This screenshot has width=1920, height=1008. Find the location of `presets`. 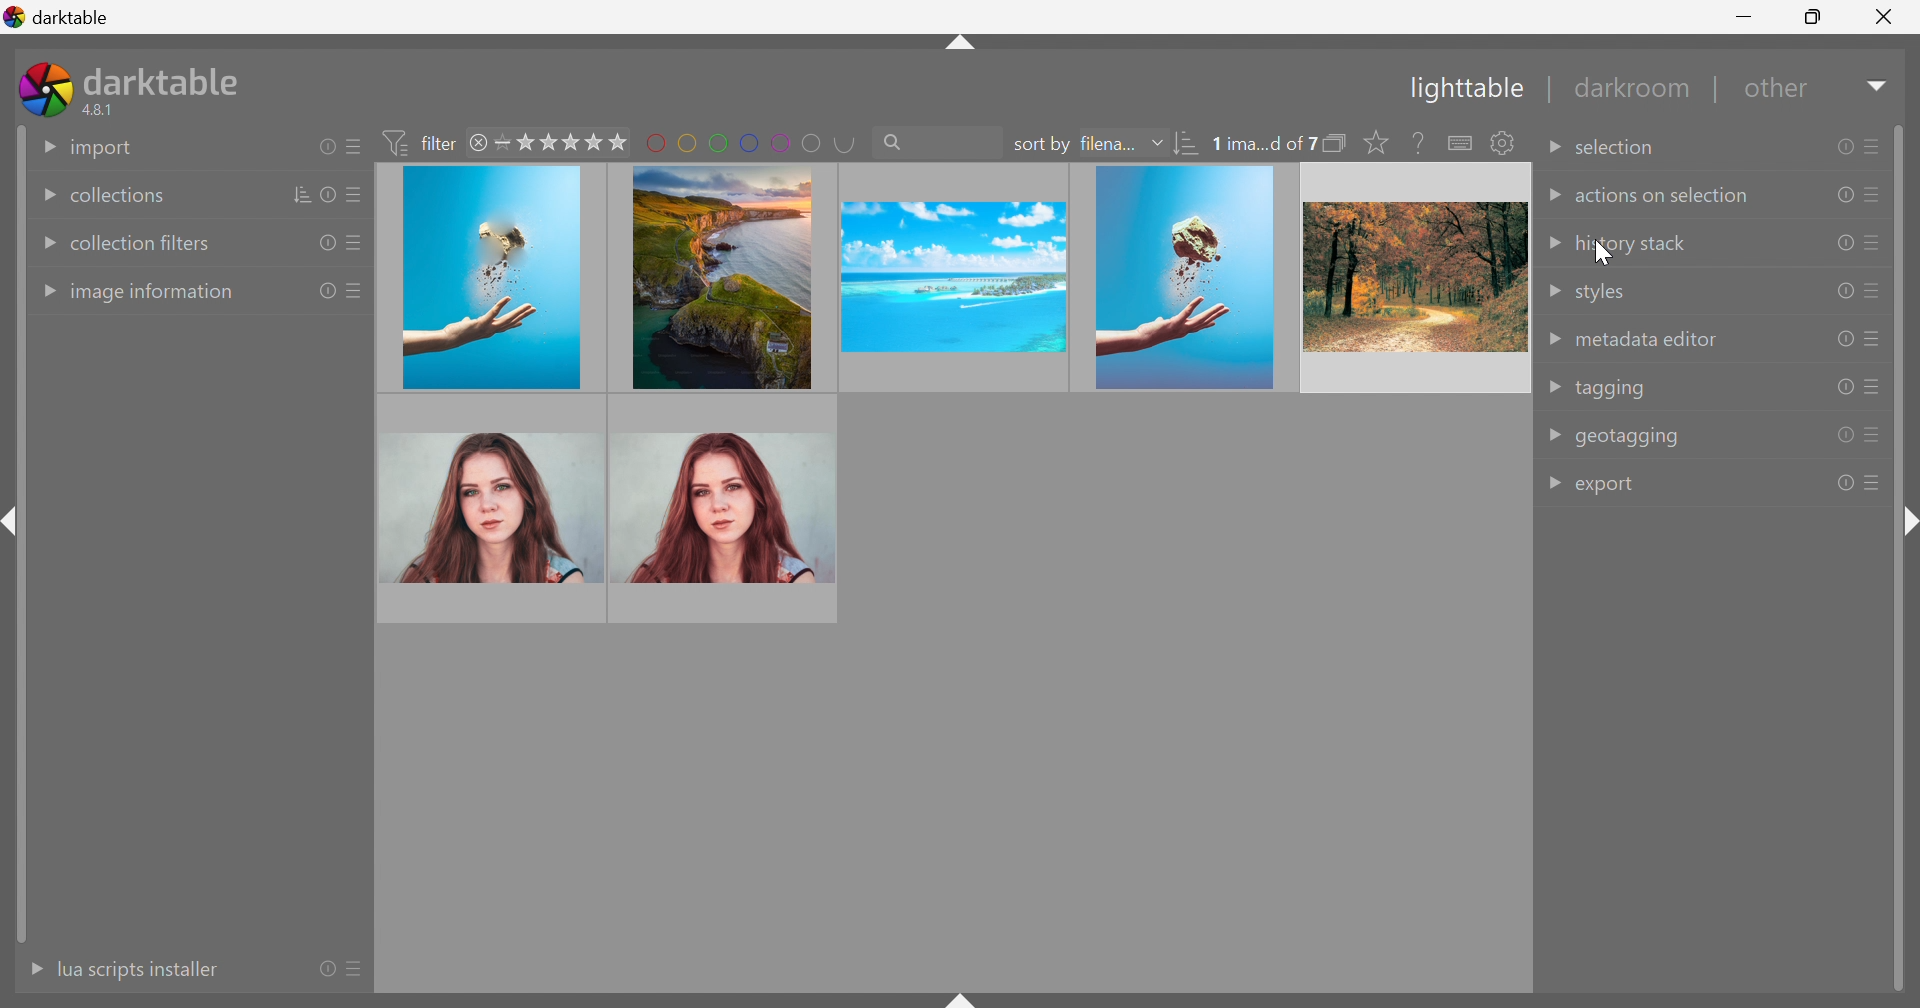

presets is located at coordinates (1873, 289).